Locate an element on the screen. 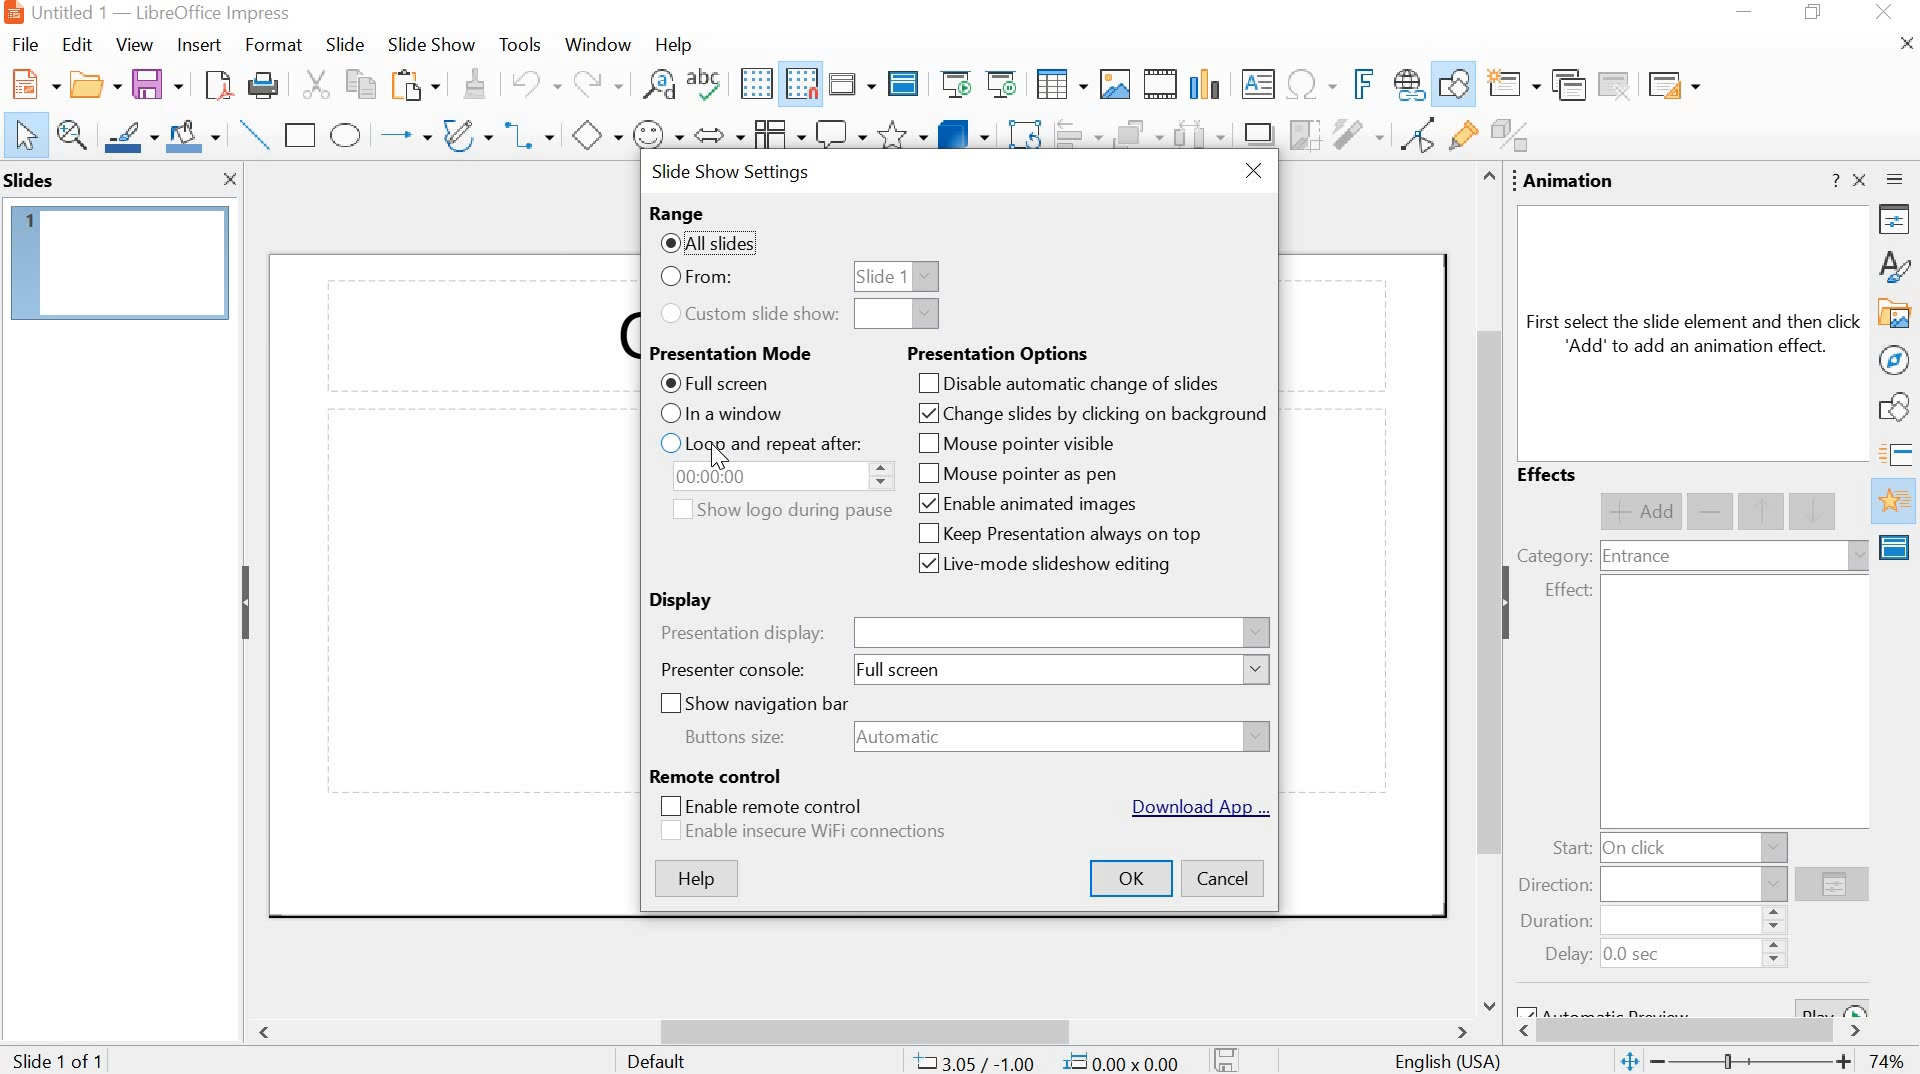 The height and width of the screenshot is (1074, 1920). loop and repeat after is located at coordinates (759, 444).